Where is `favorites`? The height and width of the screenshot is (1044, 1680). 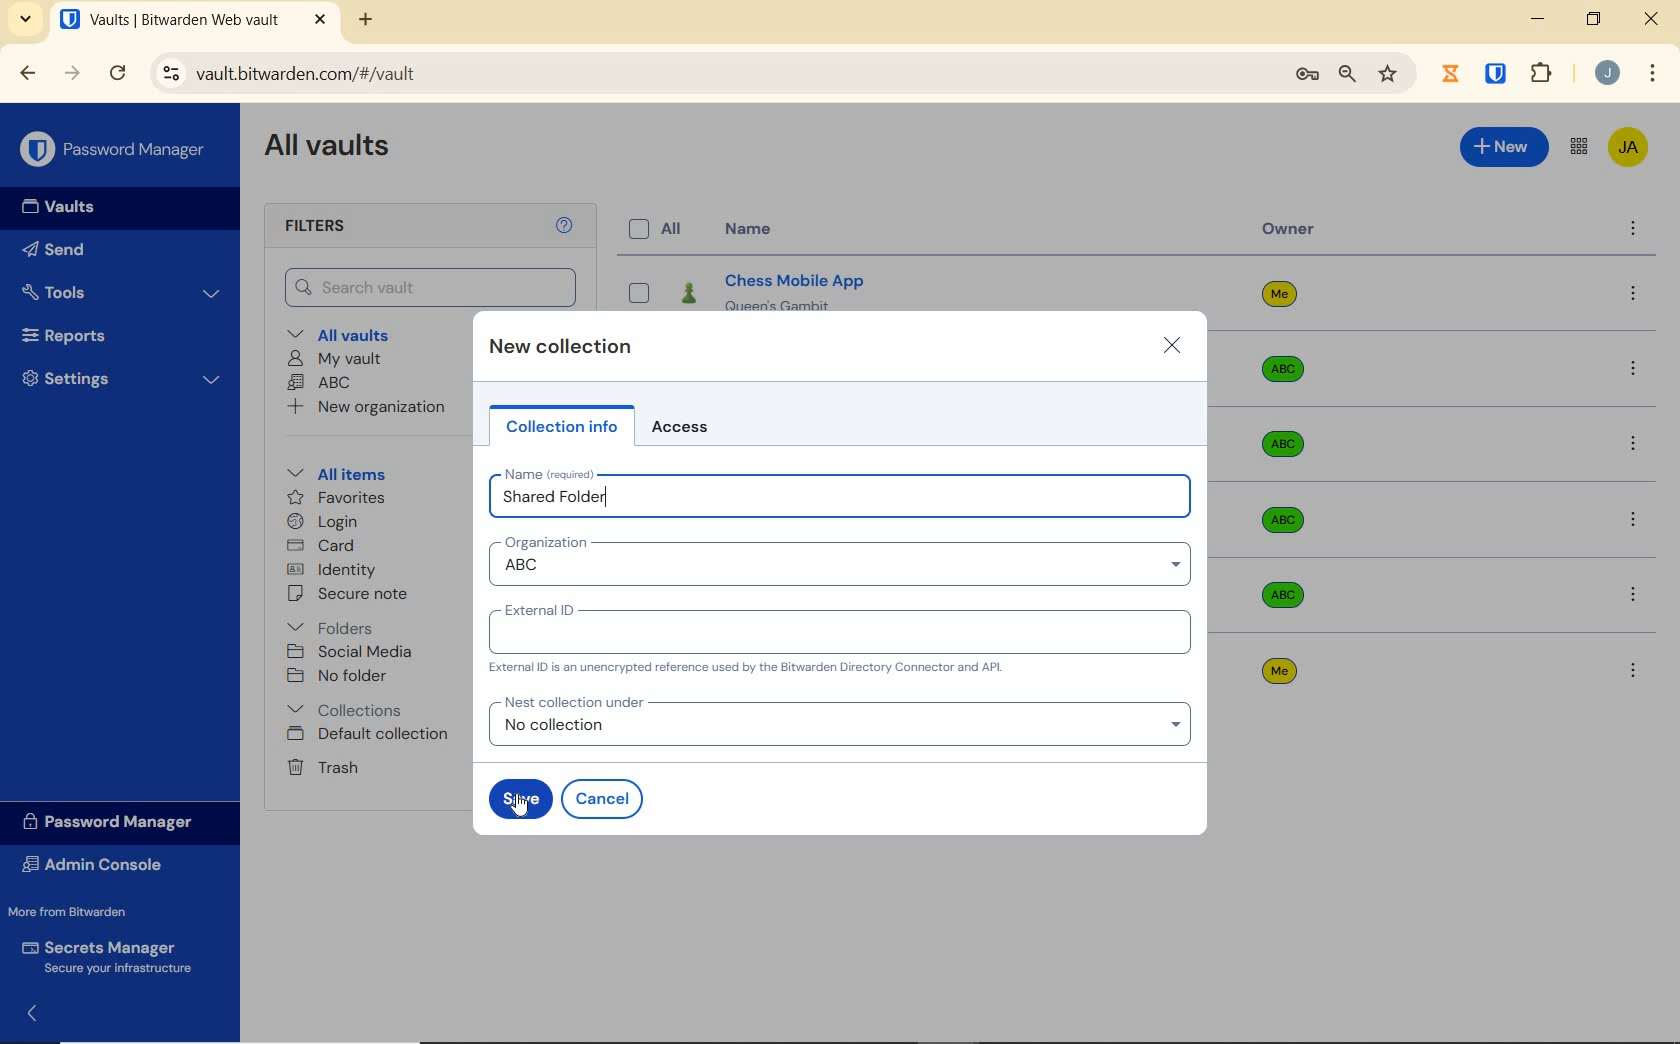 favorites is located at coordinates (344, 498).